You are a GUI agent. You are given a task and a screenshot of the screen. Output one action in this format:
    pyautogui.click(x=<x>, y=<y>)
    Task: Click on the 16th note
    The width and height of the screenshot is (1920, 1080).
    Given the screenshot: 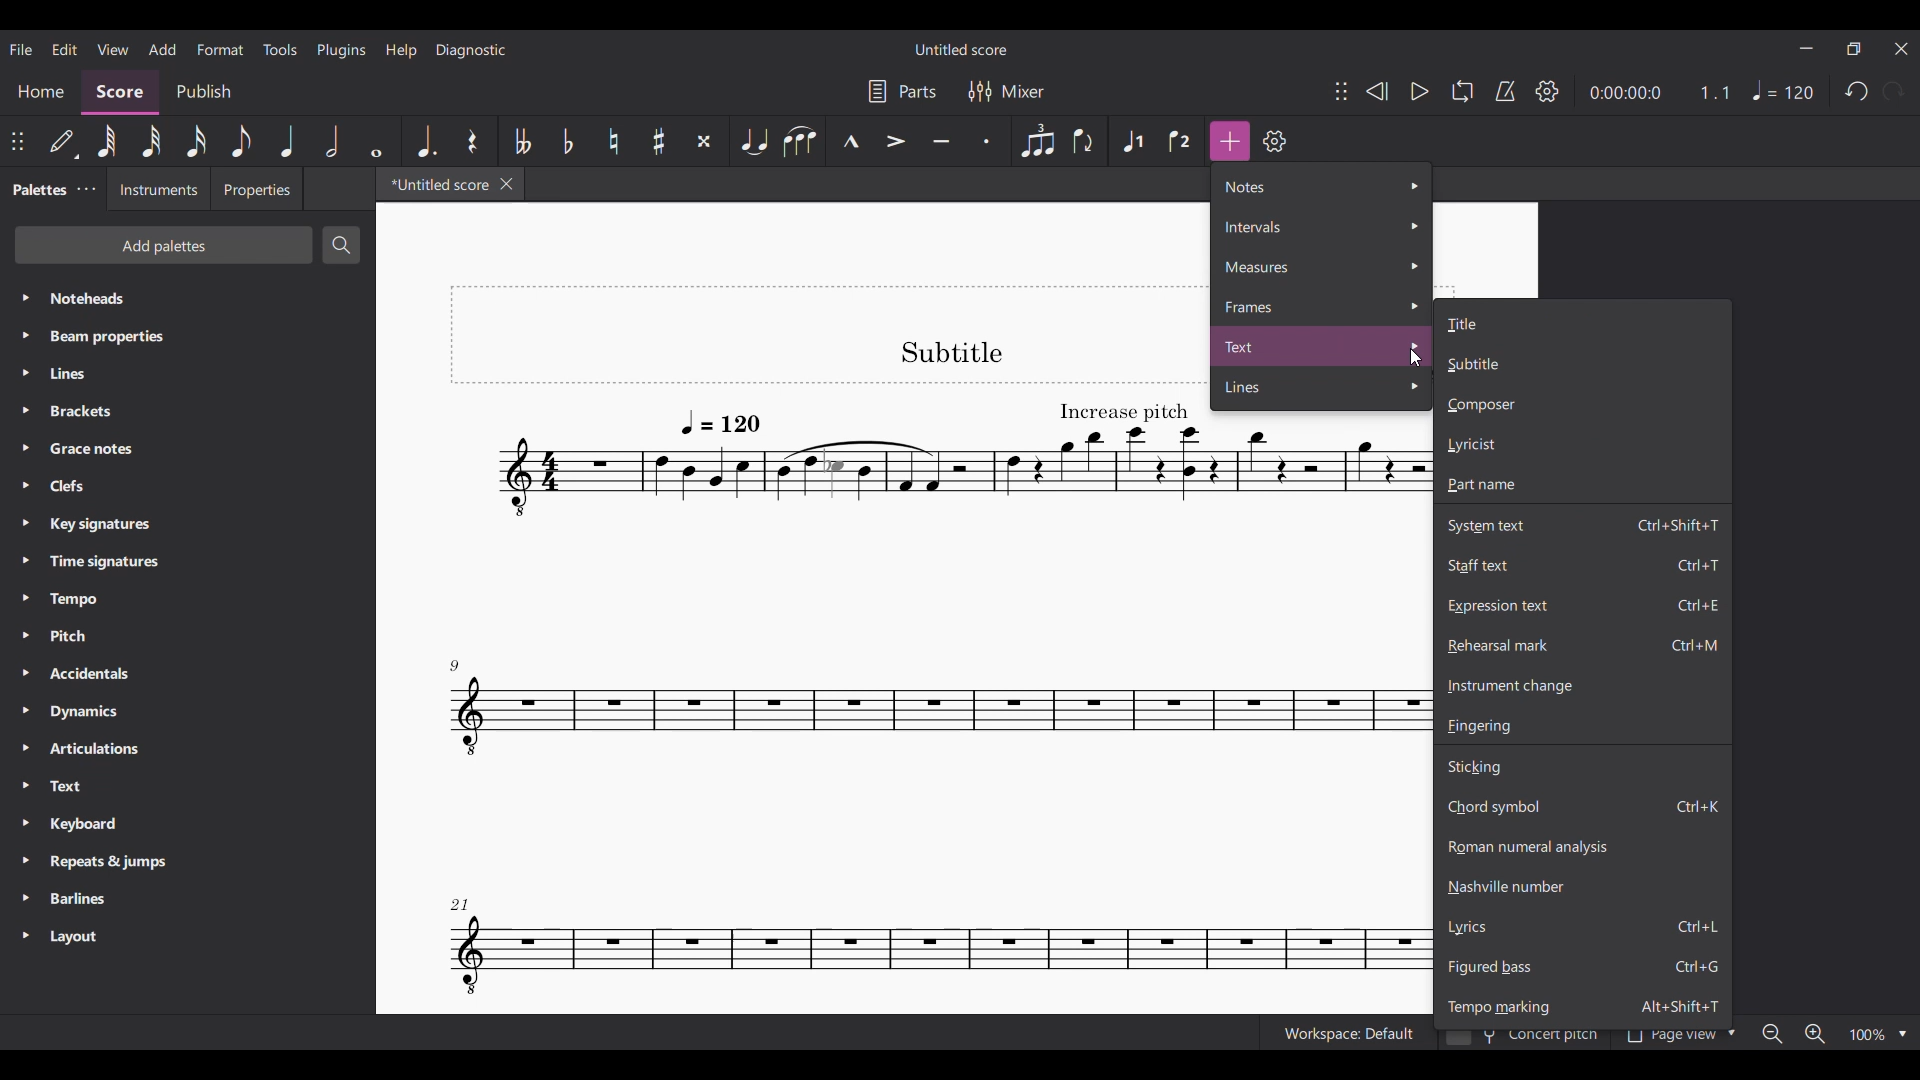 What is the action you would take?
    pyautogui.click(x=196, y=141)
    